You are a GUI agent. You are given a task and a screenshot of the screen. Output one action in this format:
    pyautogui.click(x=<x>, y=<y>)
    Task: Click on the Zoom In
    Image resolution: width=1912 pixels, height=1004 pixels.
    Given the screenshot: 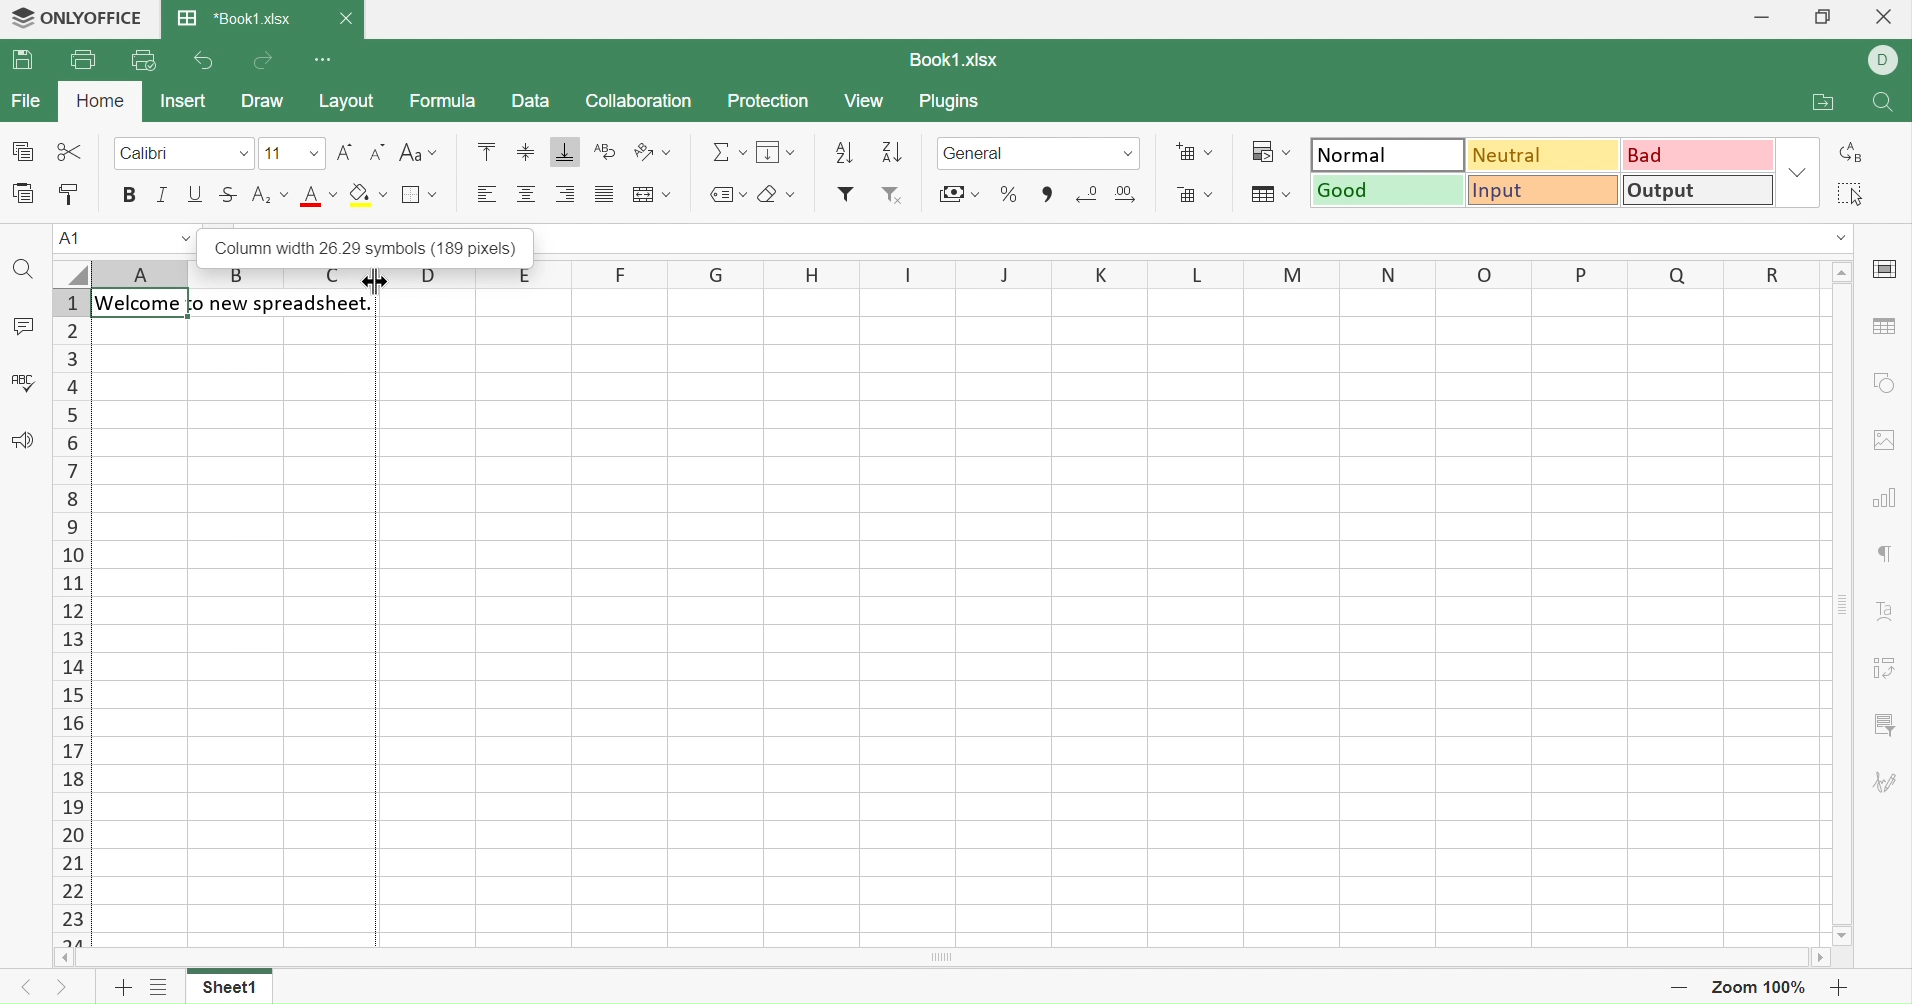 What is the action you would take?
    pyautogui.click(x=1836, y=988)
    